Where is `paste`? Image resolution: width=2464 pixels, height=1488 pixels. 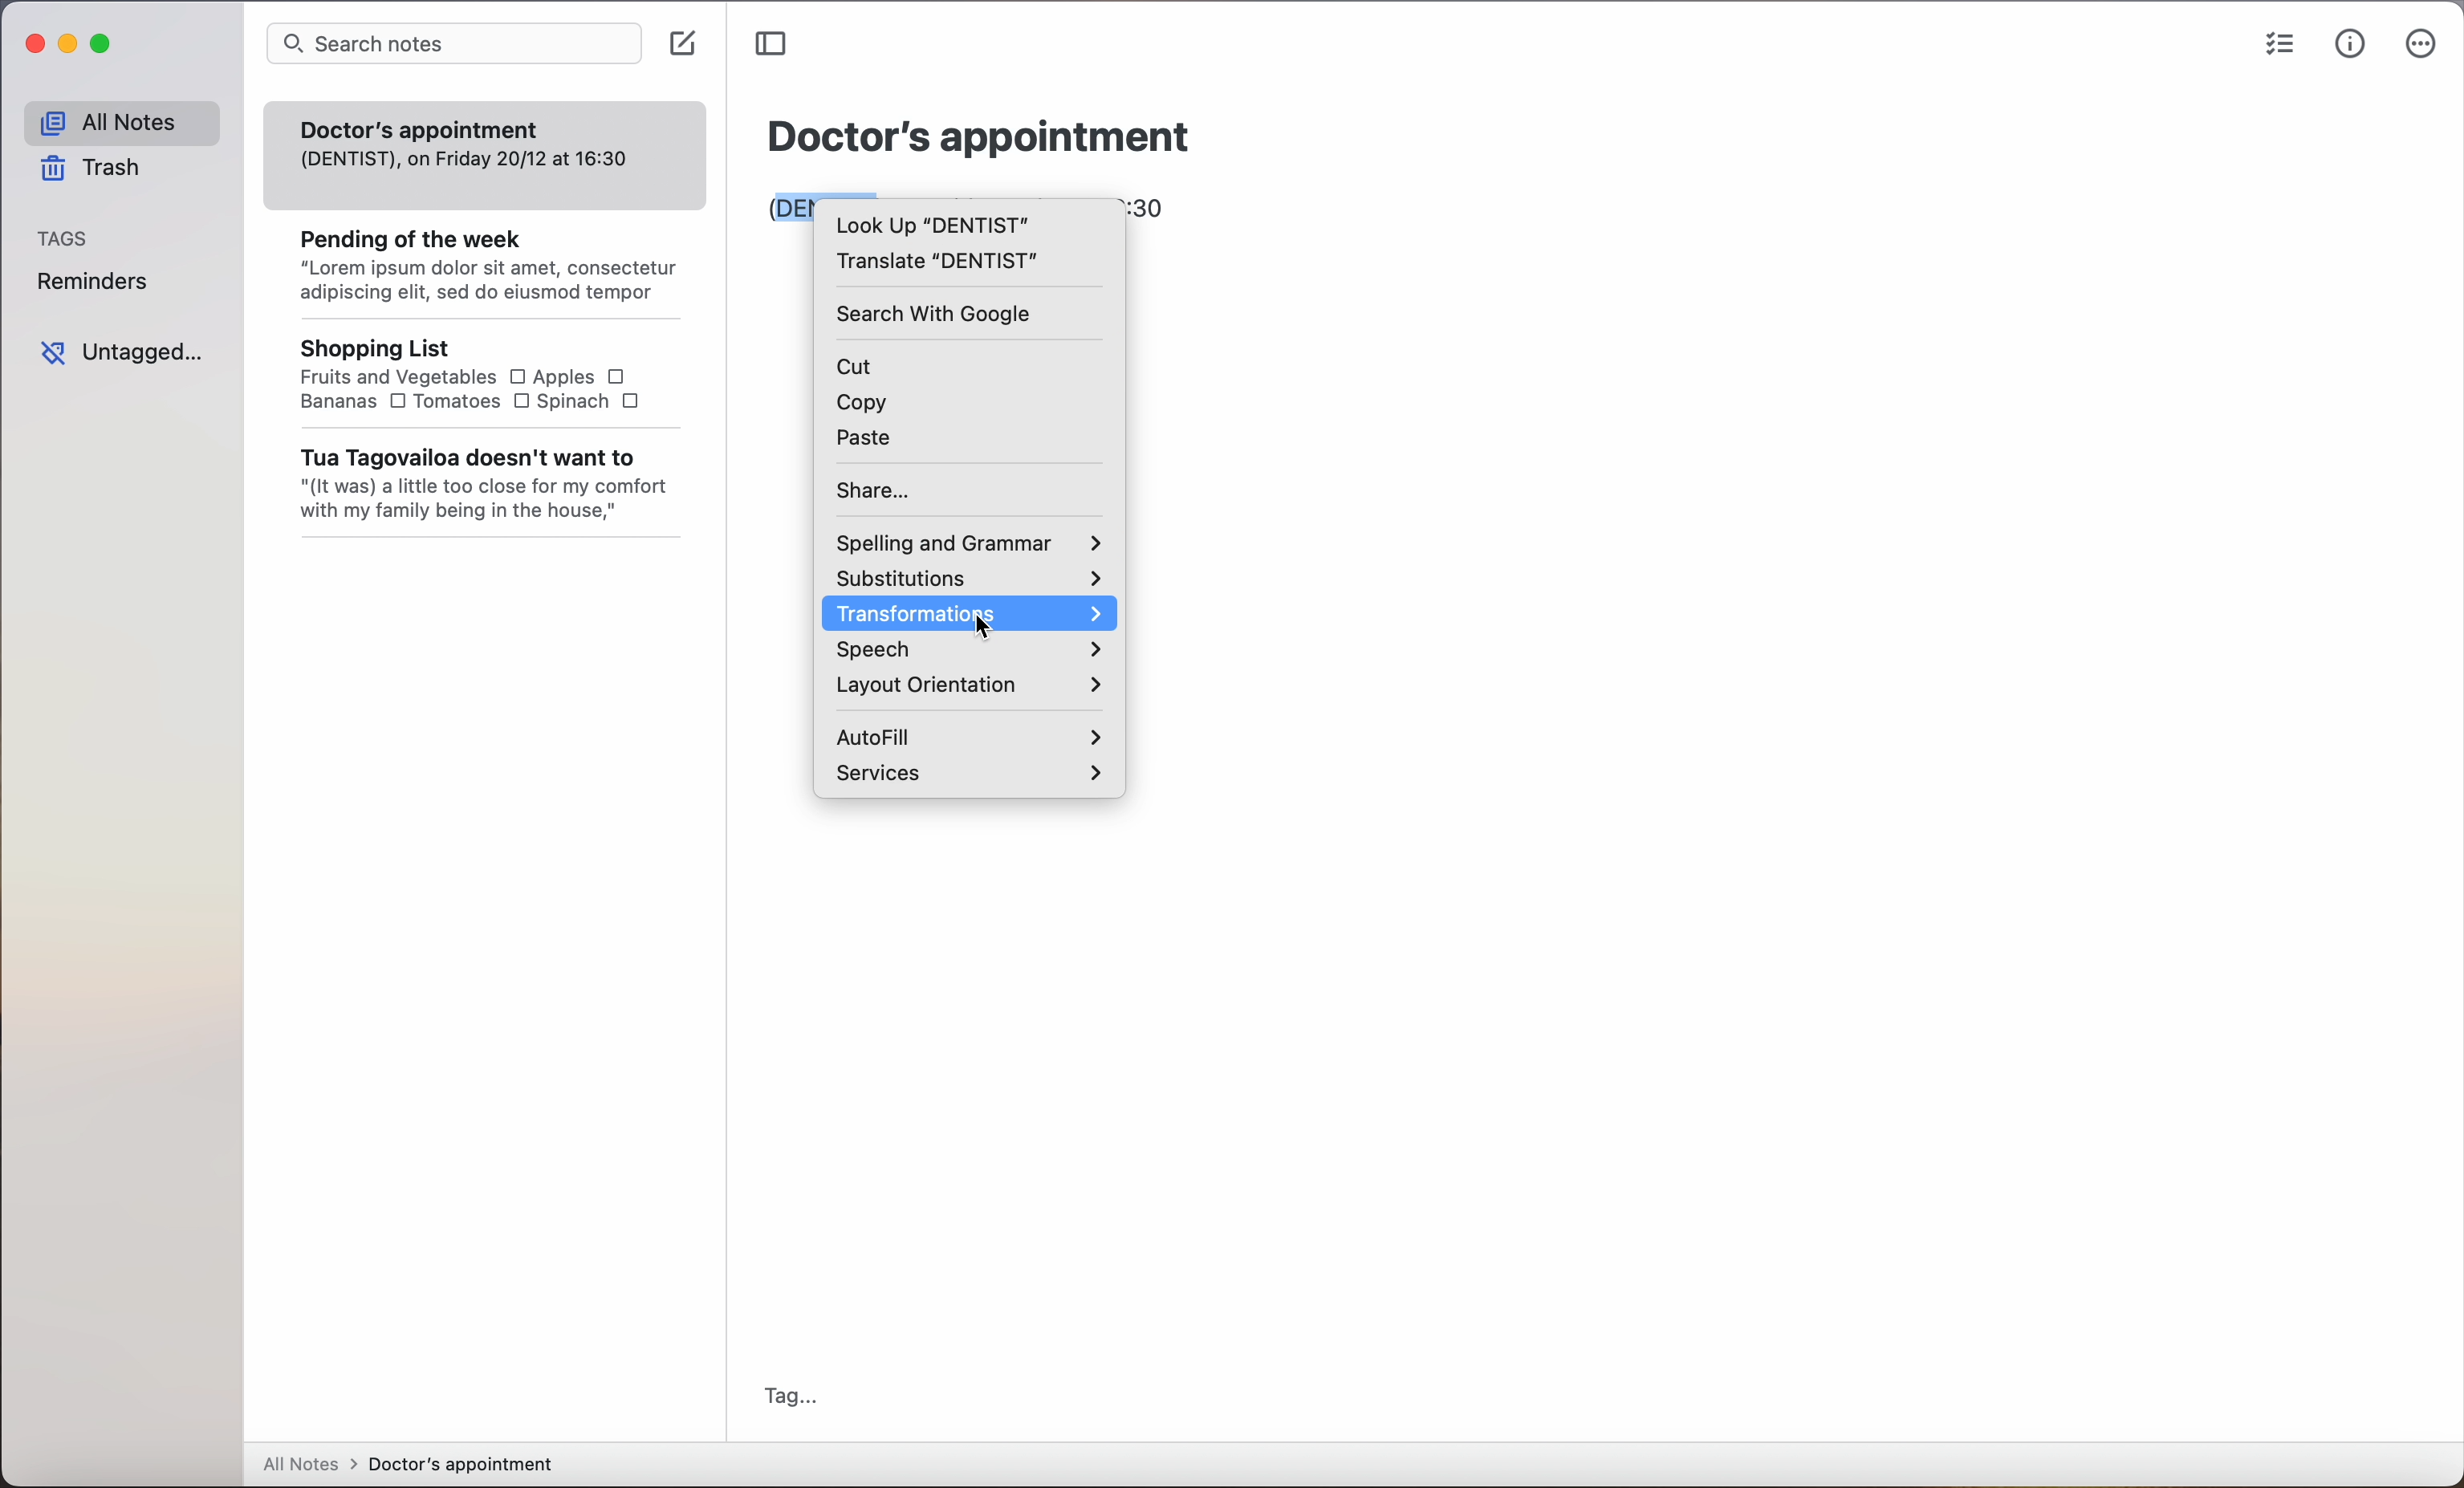 paste is located at coordinates (867, 440).